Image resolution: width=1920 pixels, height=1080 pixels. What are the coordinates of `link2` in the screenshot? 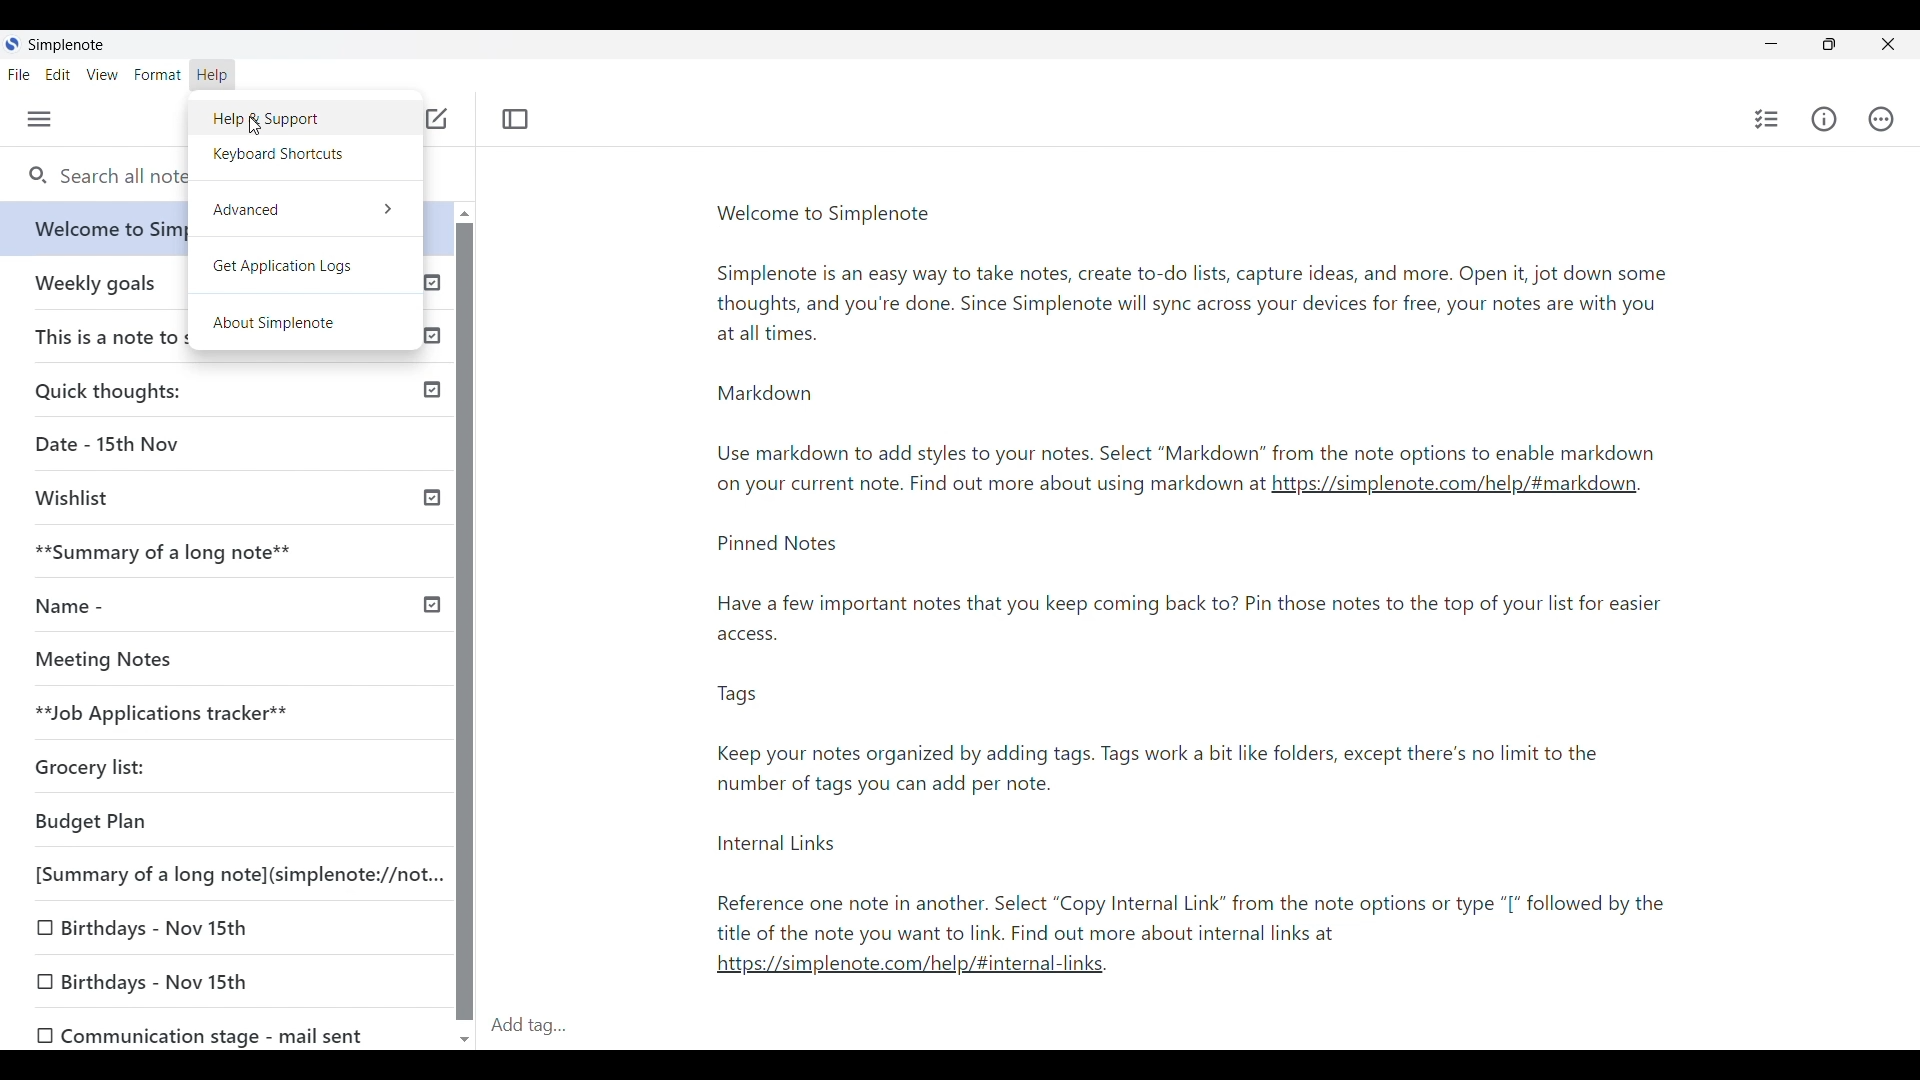 It's located at (939, 964).